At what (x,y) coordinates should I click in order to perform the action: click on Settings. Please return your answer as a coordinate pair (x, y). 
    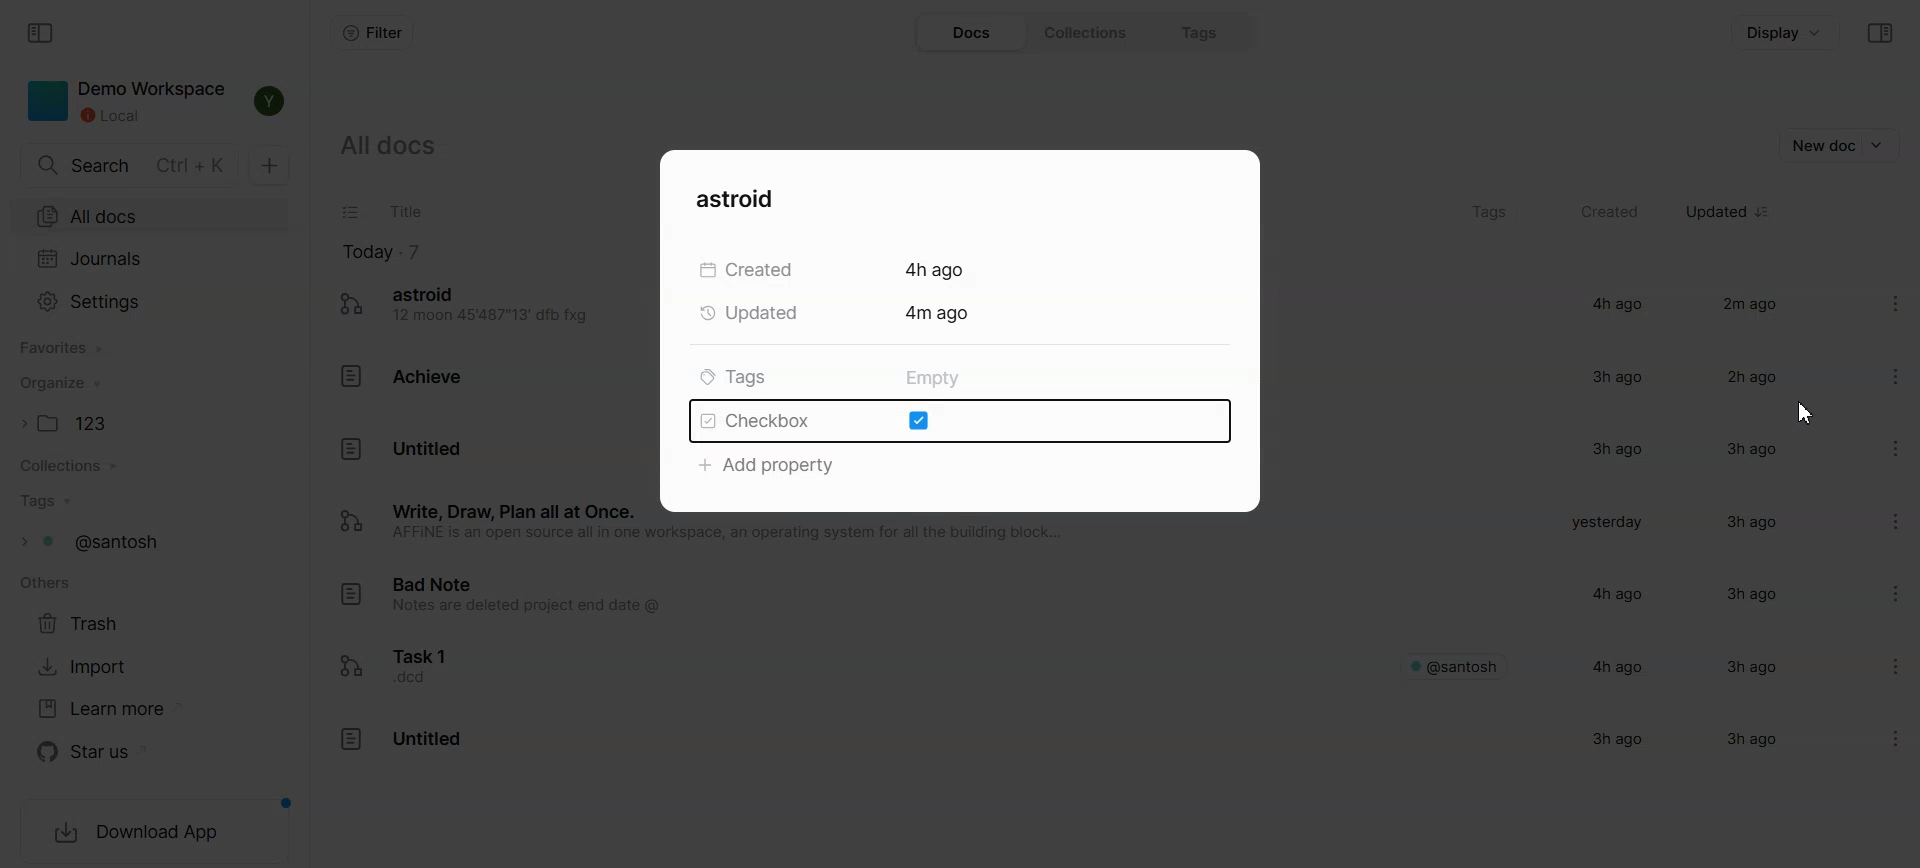
    Looking at the image, I should click on (1880, 731).